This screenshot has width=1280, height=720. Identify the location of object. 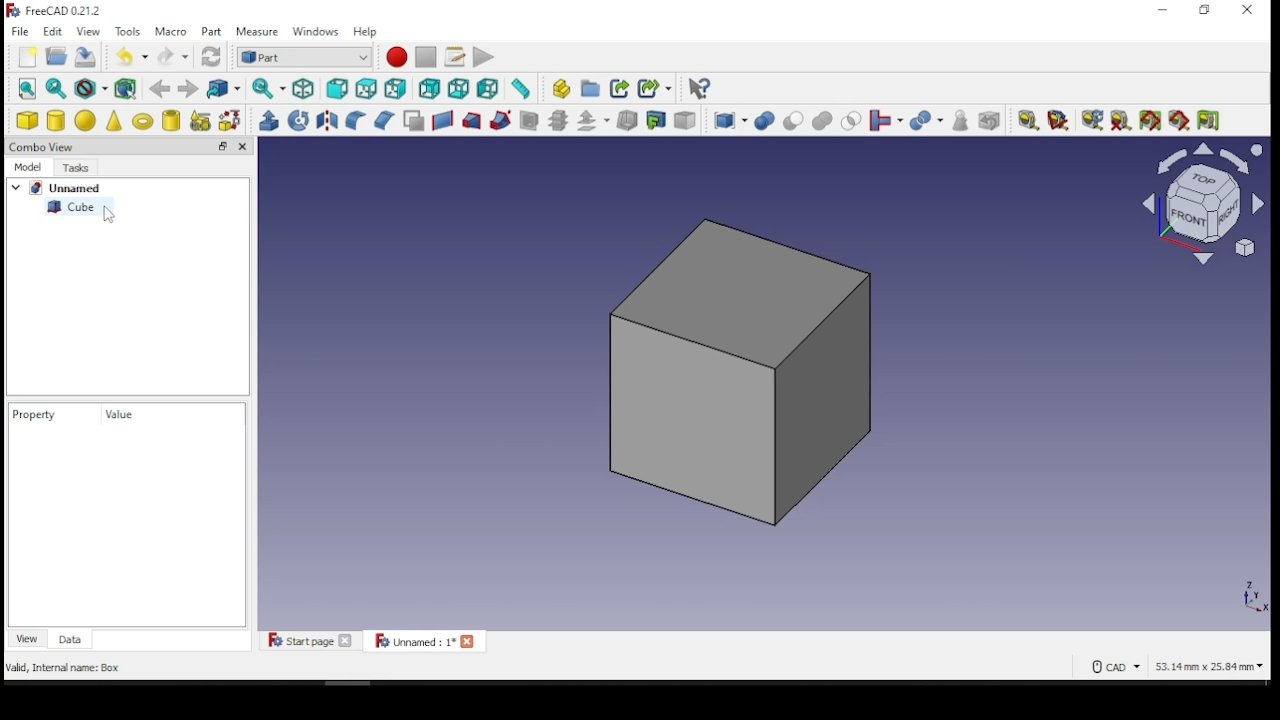
(740, 367).